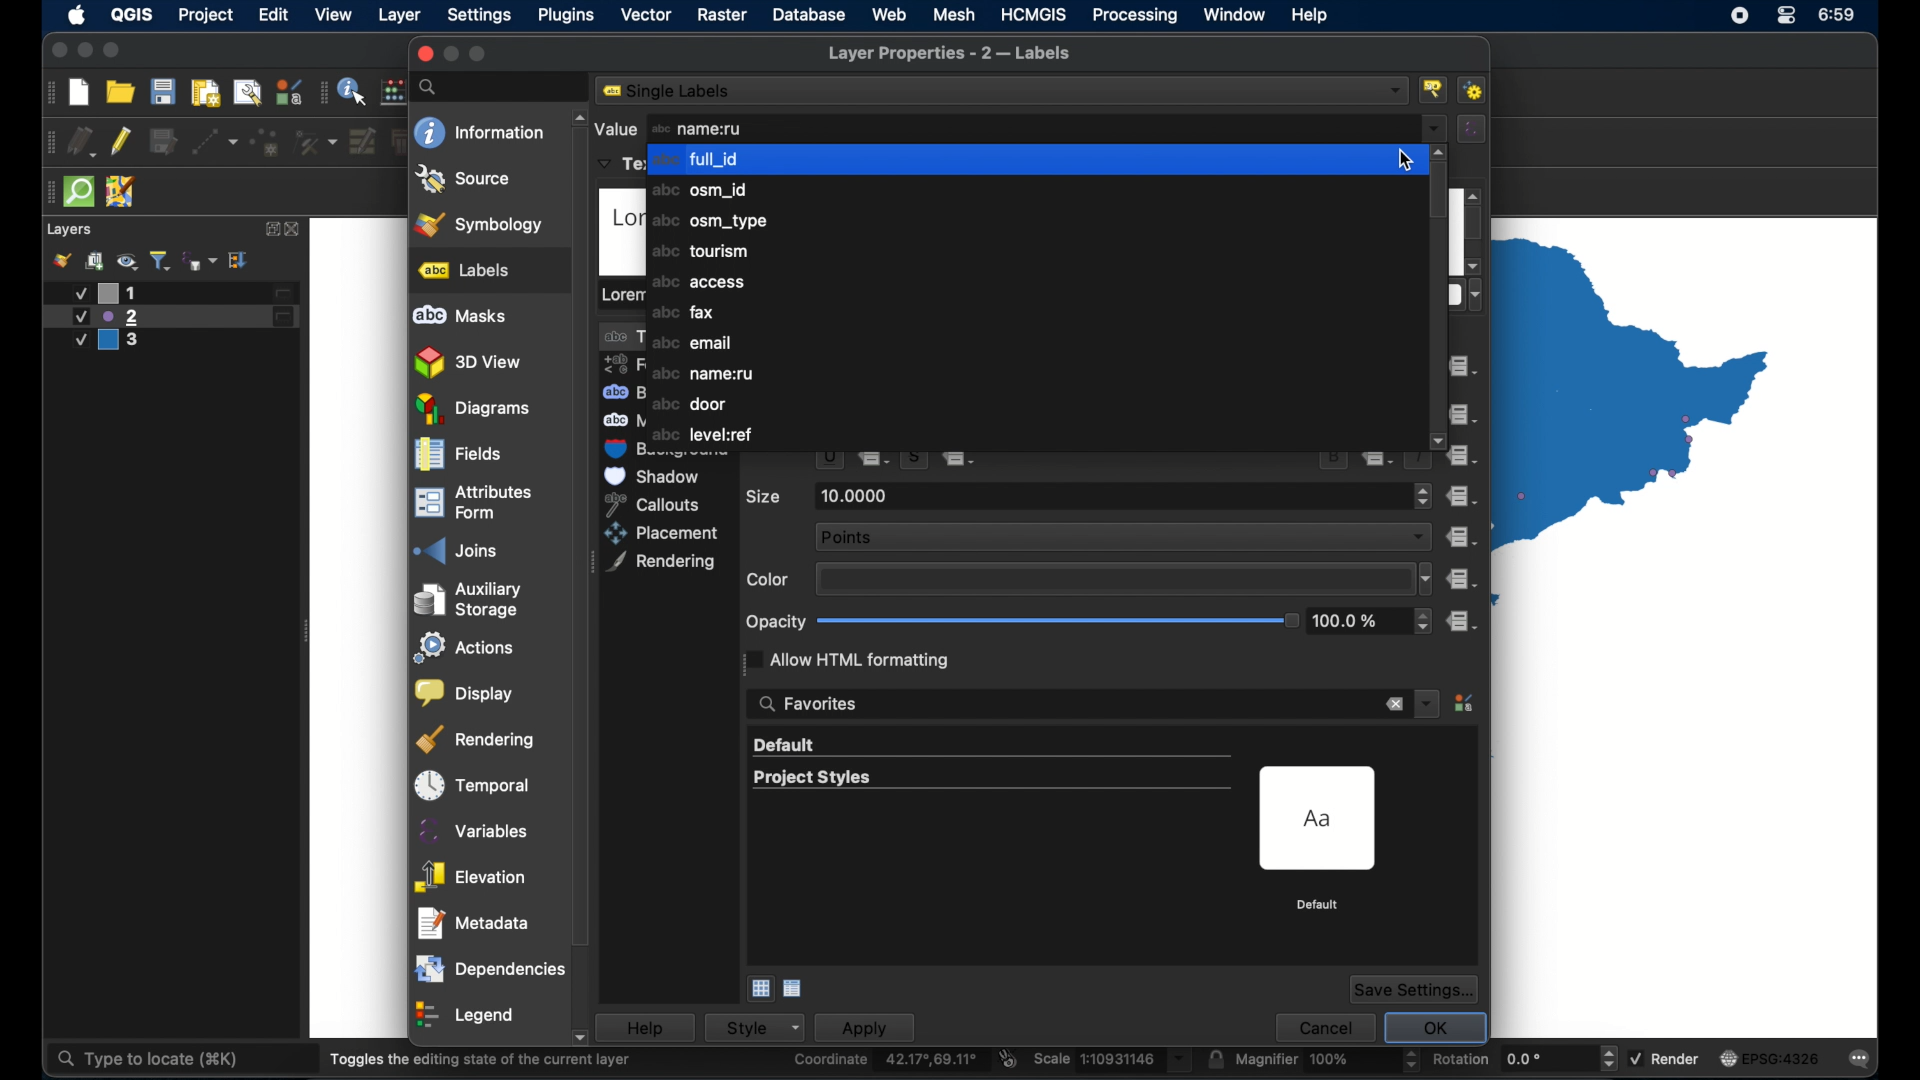 The image size is (1920, 1080). I want to click on drag handle, so click(47, 92).